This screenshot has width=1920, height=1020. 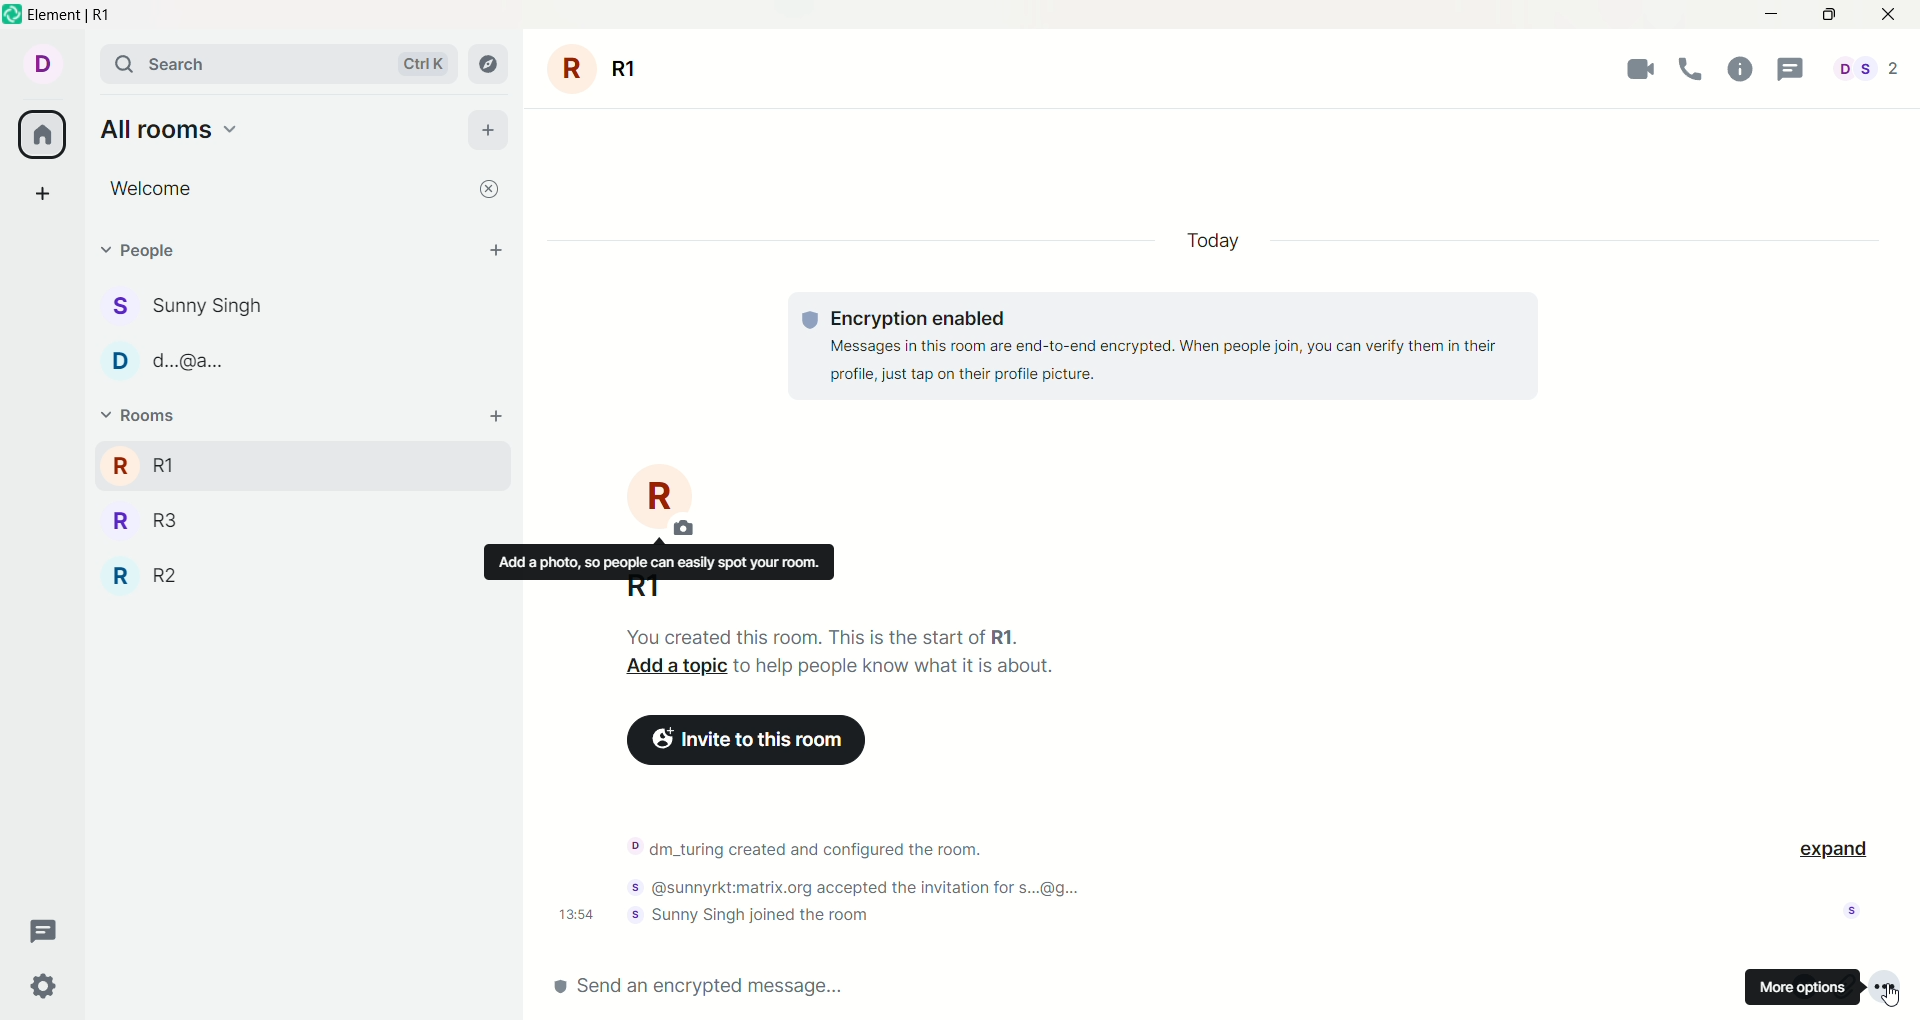 I want to click on text, so click(x=1180, y=346).